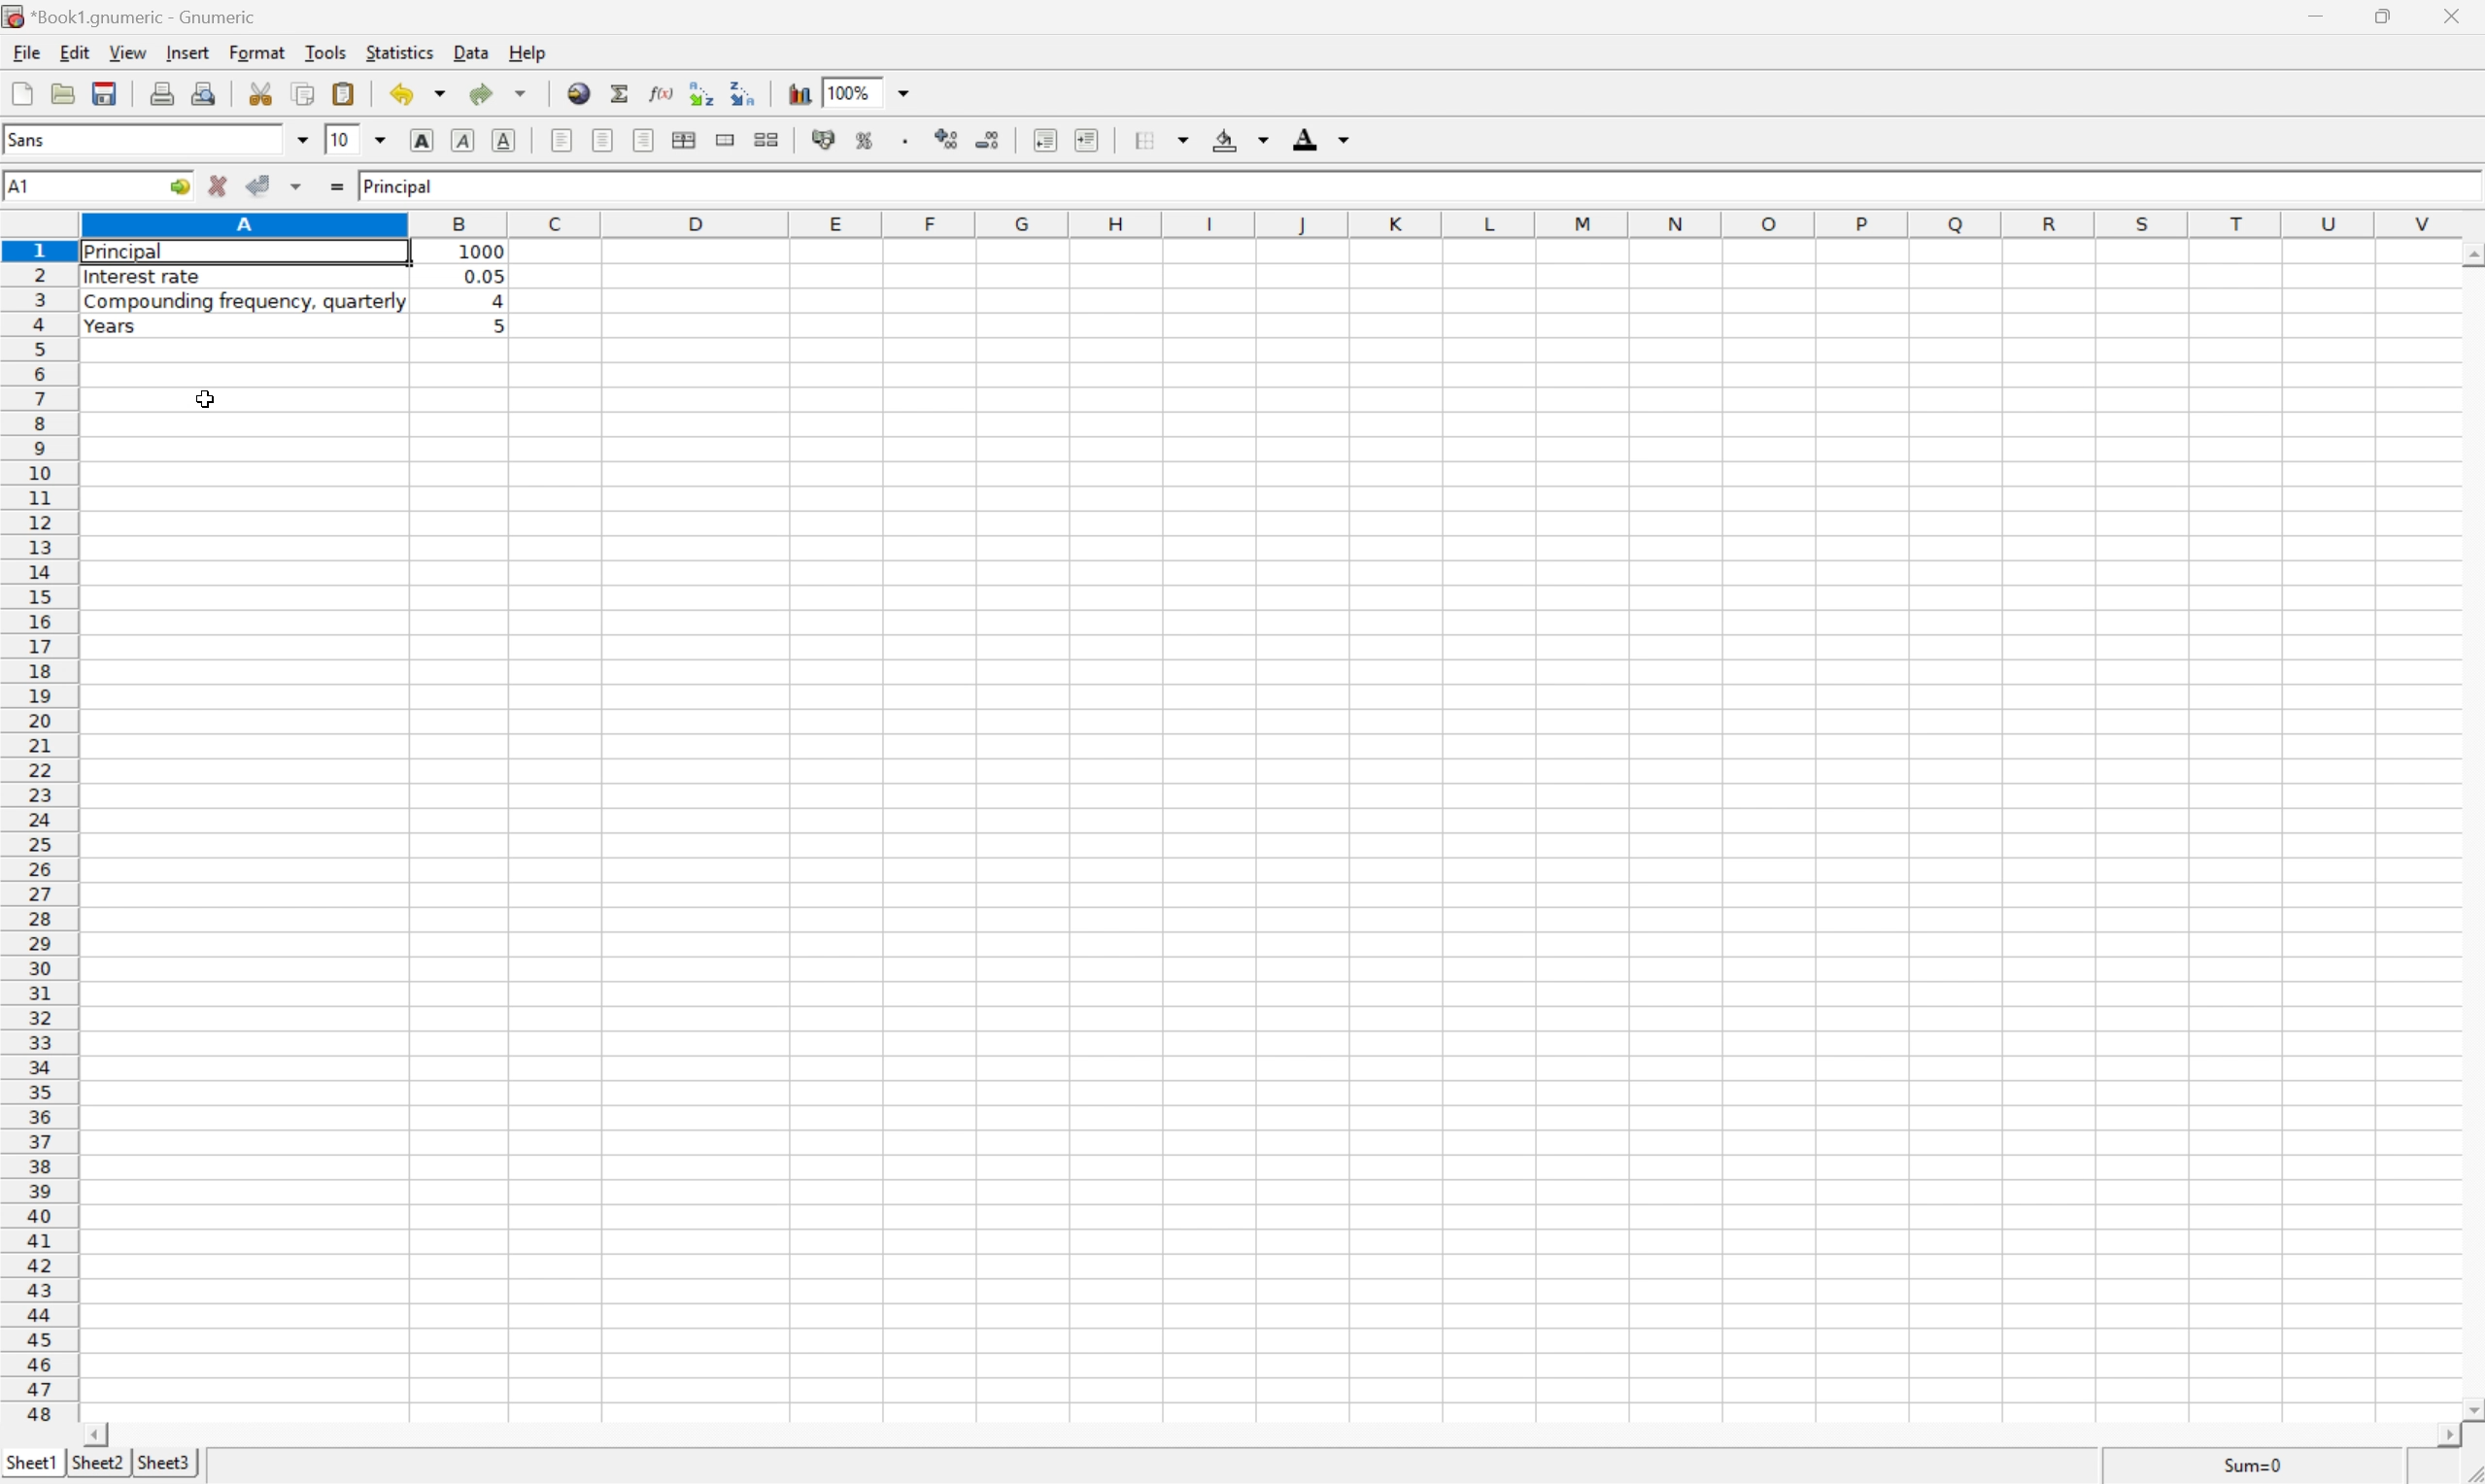 This screenshot has height=1484, width=2485. Describe the element at coordinates (334, 189) in the screenshot. I see `enter formula` at that location.